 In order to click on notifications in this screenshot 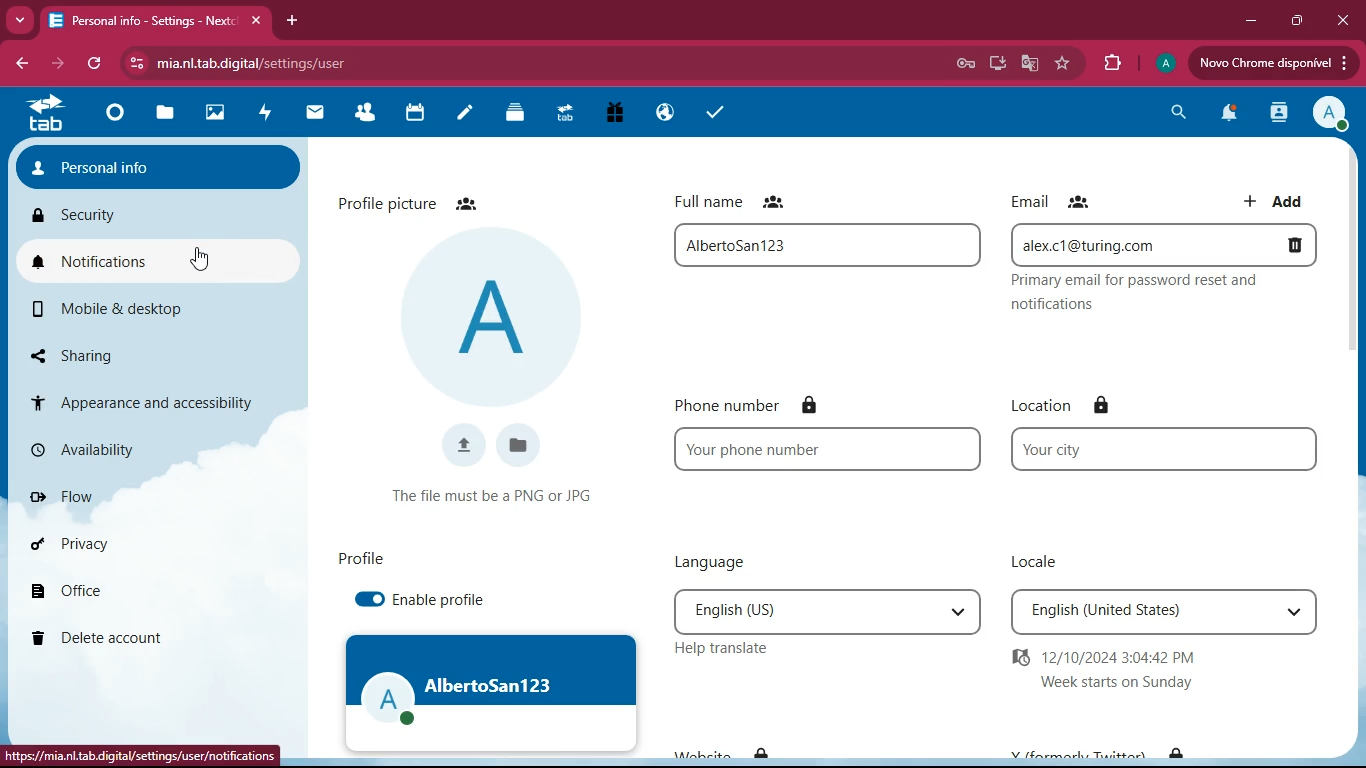, I will do `click(150, 262)`.